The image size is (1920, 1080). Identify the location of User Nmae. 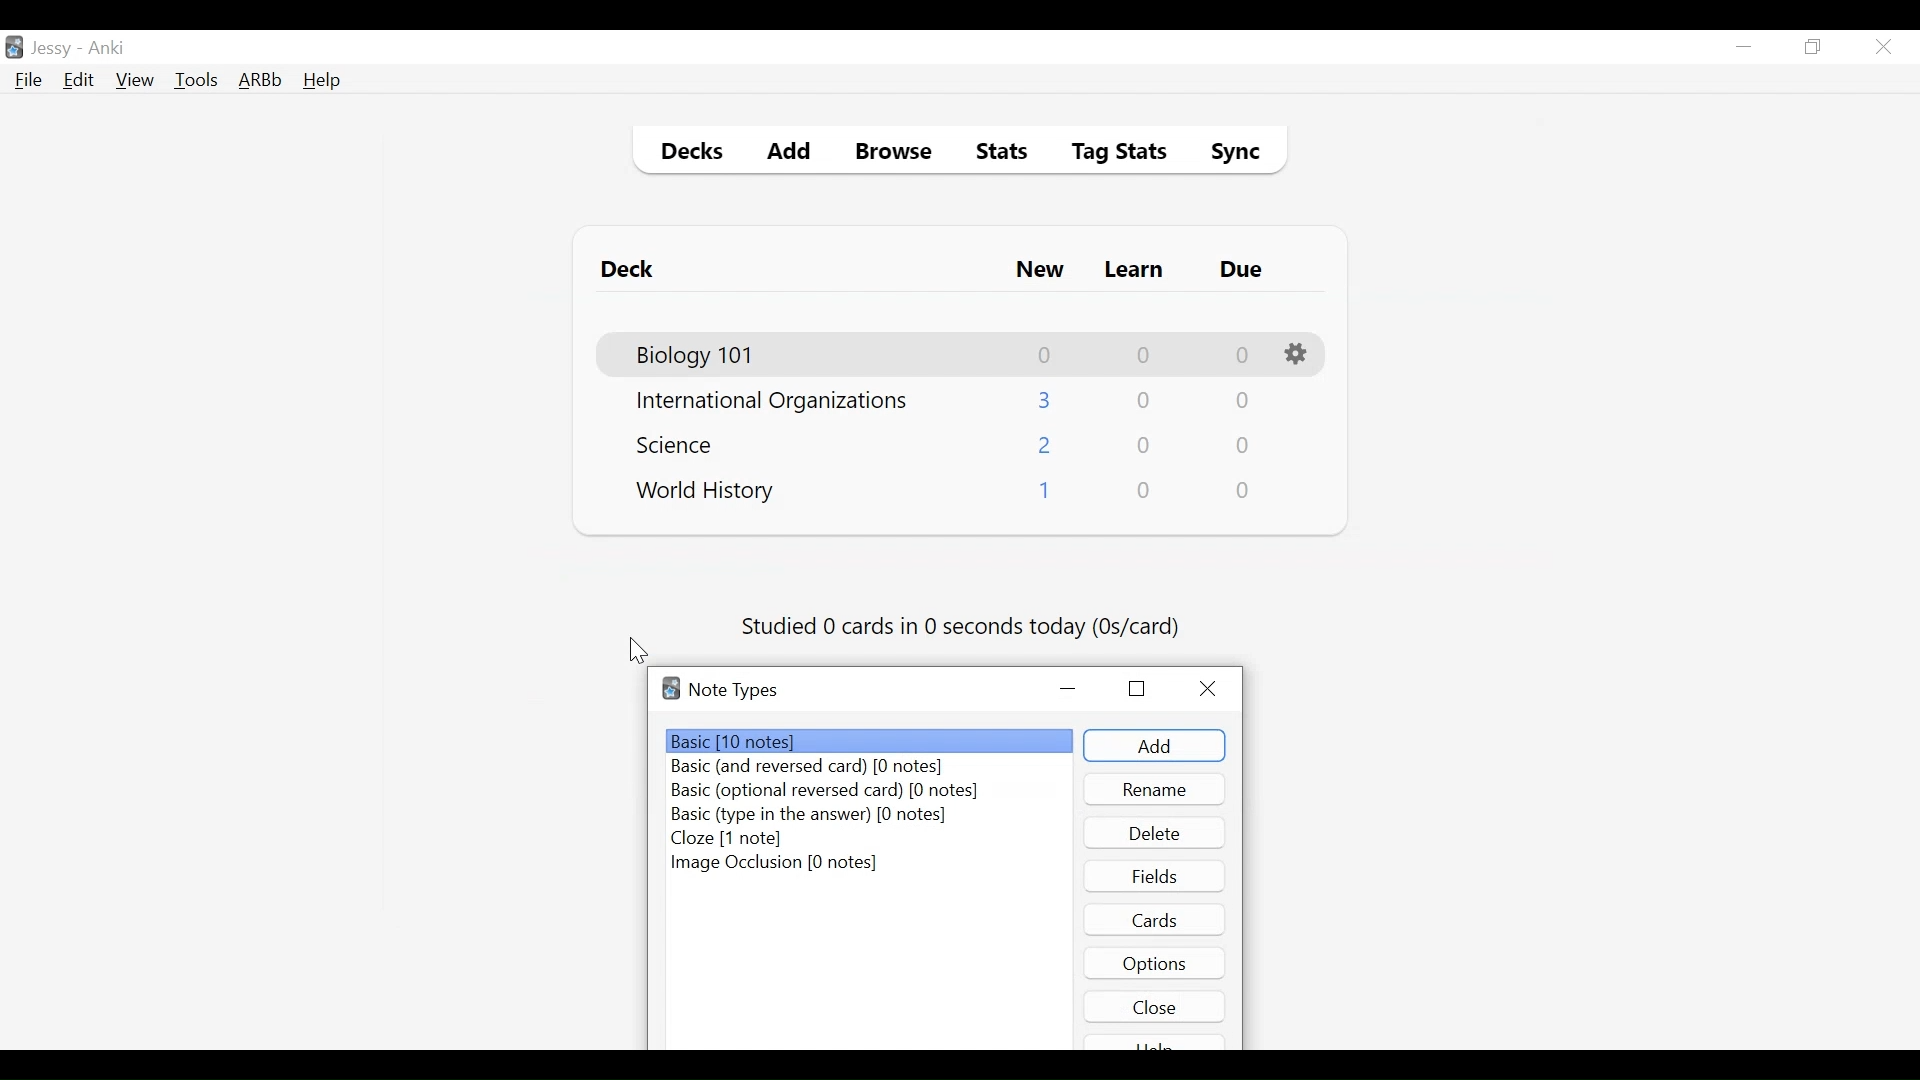
(55, 49).